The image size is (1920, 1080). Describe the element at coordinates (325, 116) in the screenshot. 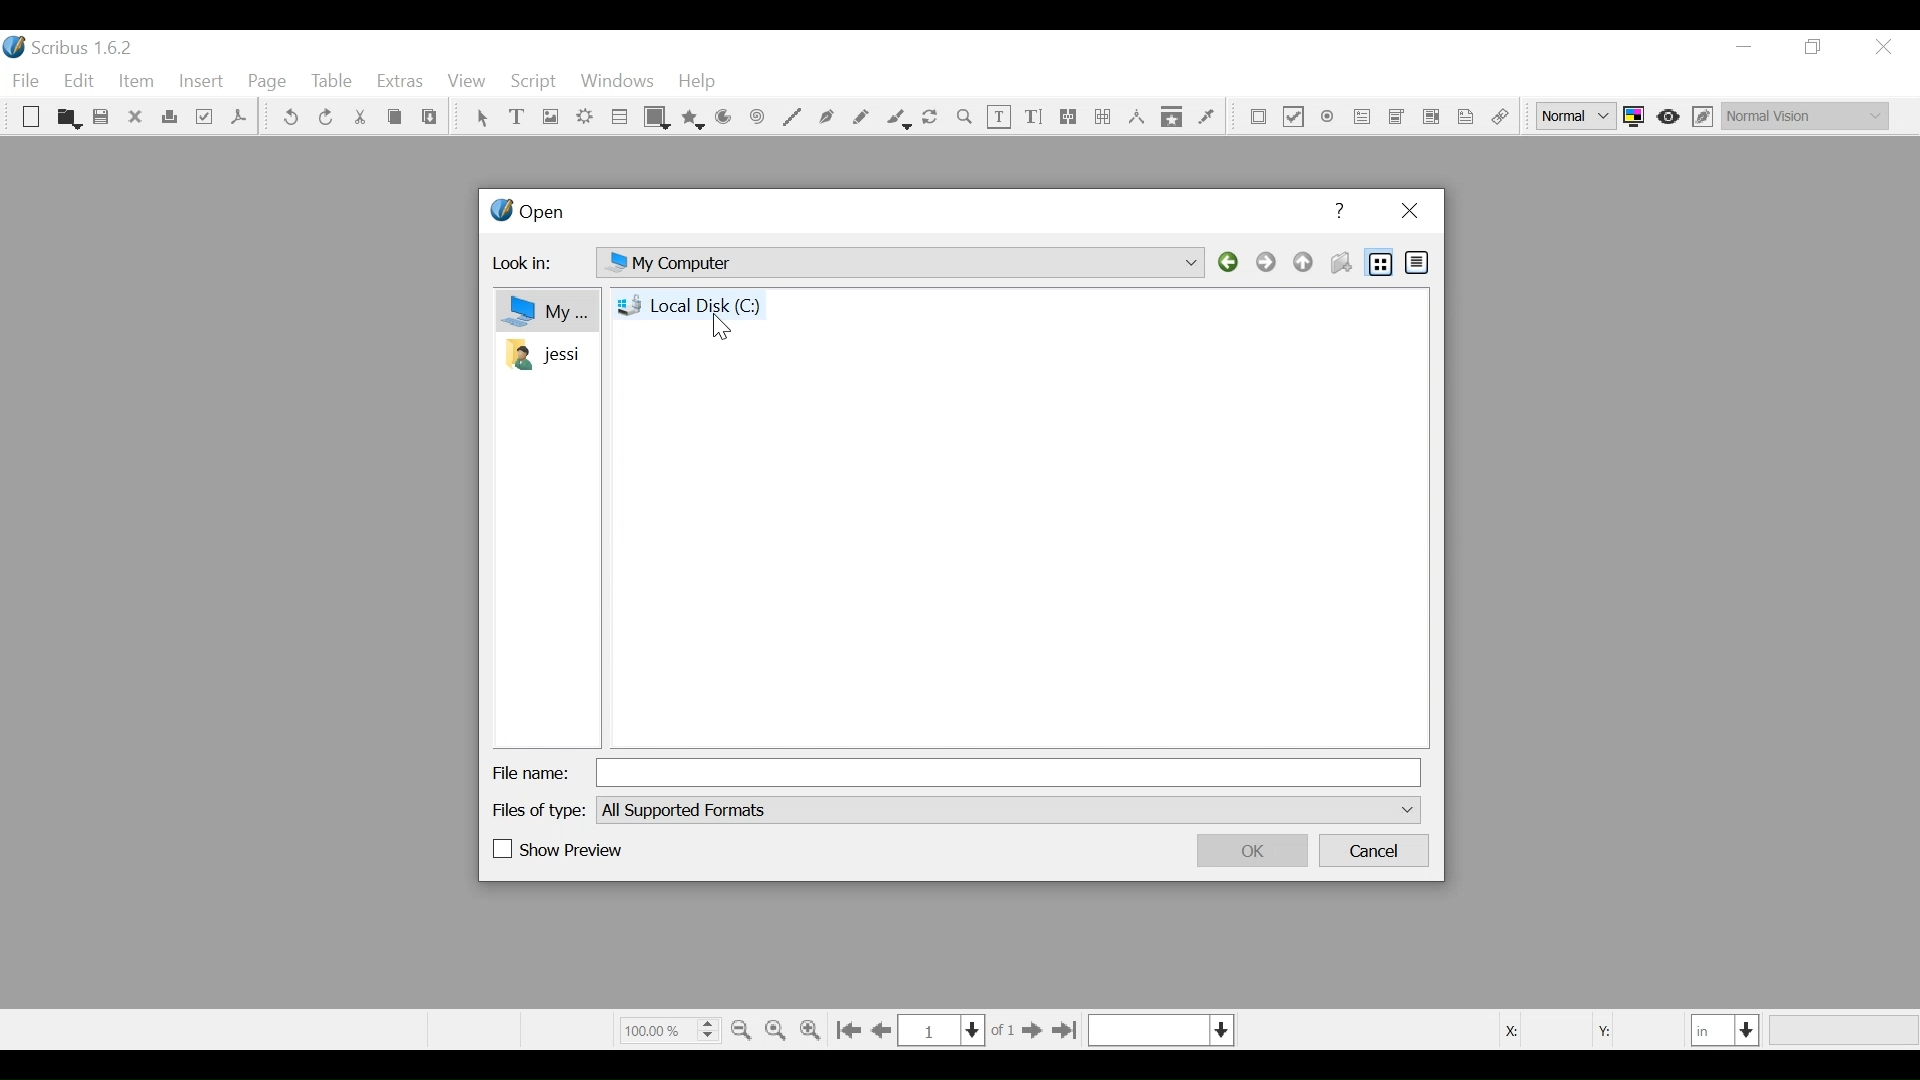

I see `Redo` at that location.